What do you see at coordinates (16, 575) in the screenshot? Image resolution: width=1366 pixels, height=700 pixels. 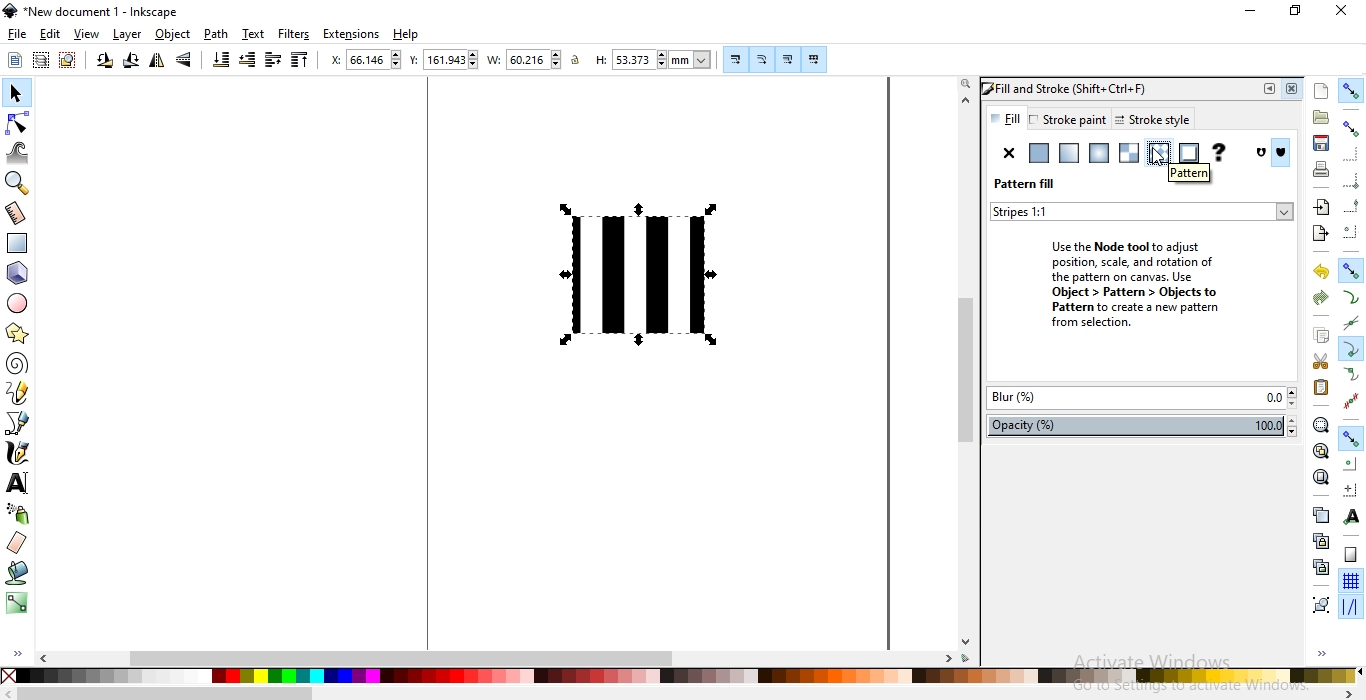 I see `fill bounded areas` at bounding box center [16, 575].